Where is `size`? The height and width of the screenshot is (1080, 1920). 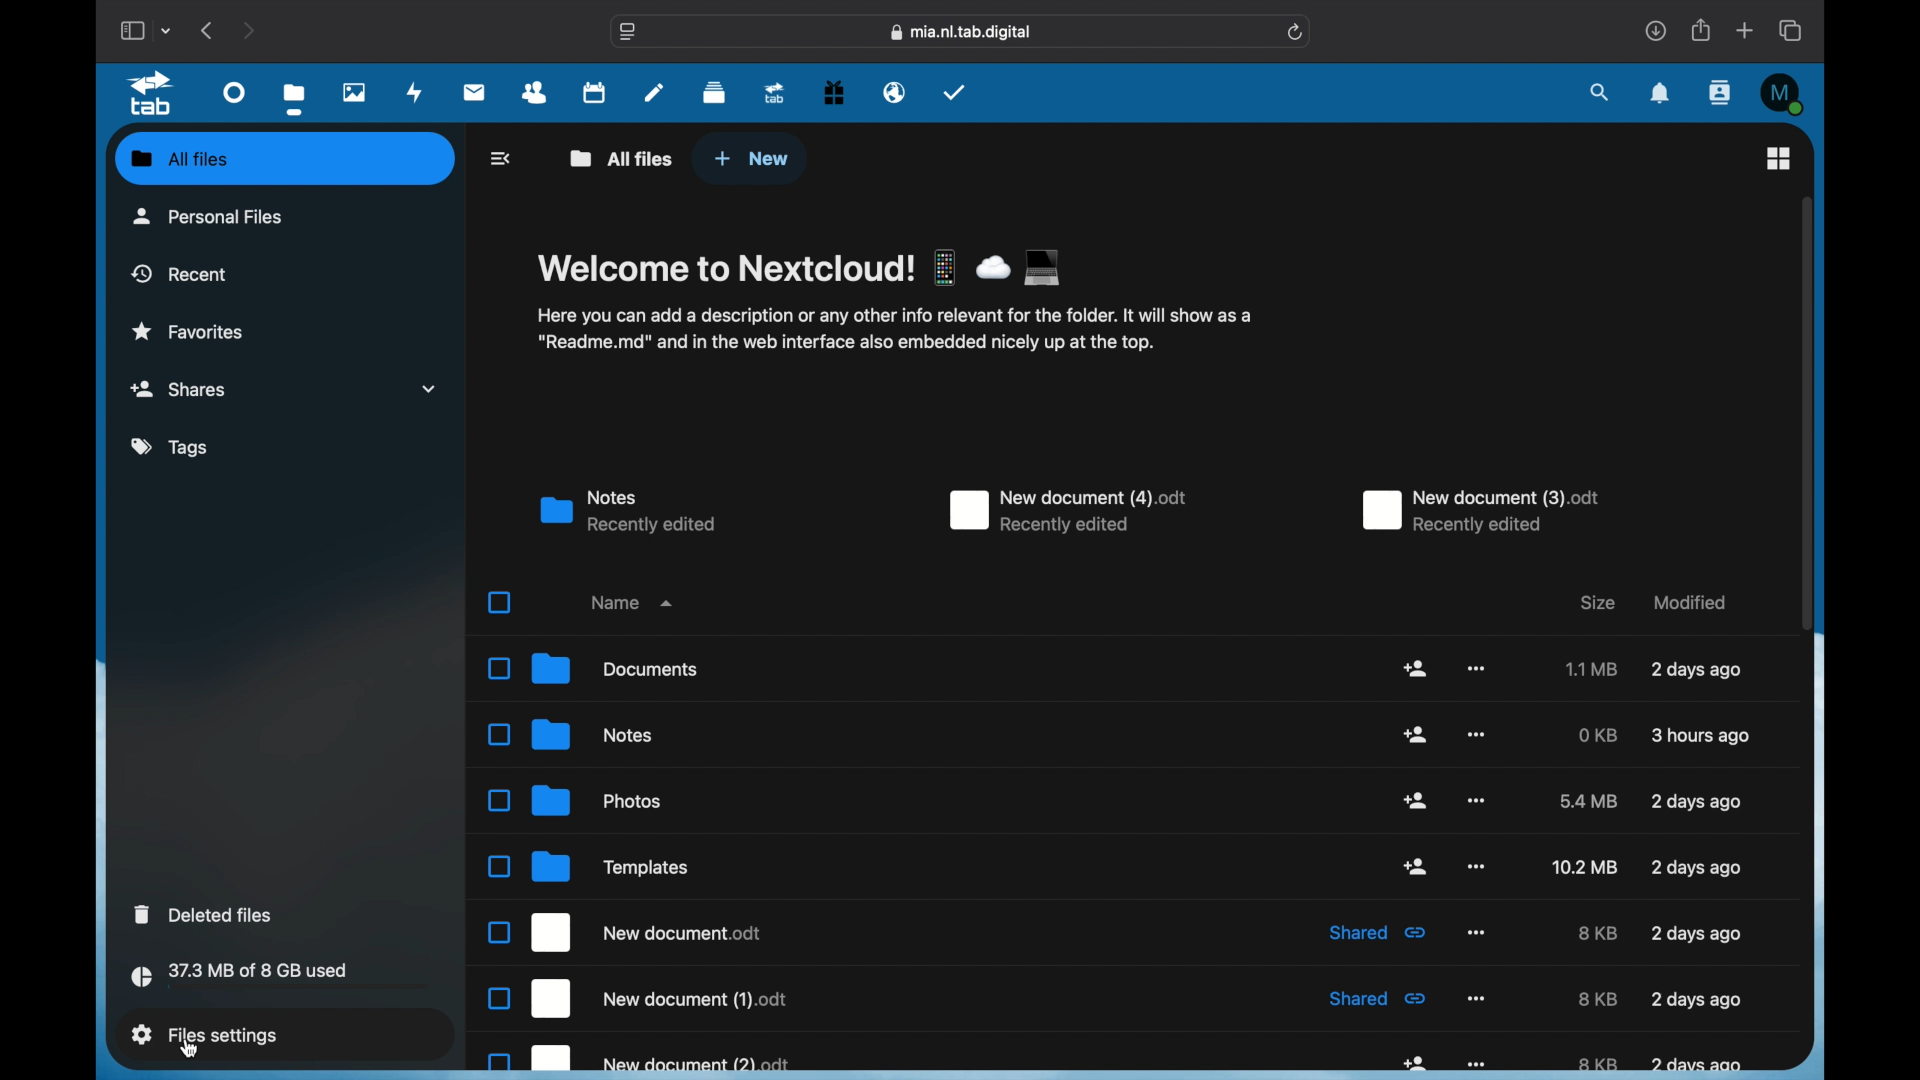
size is located at coordinates (1598, 998).